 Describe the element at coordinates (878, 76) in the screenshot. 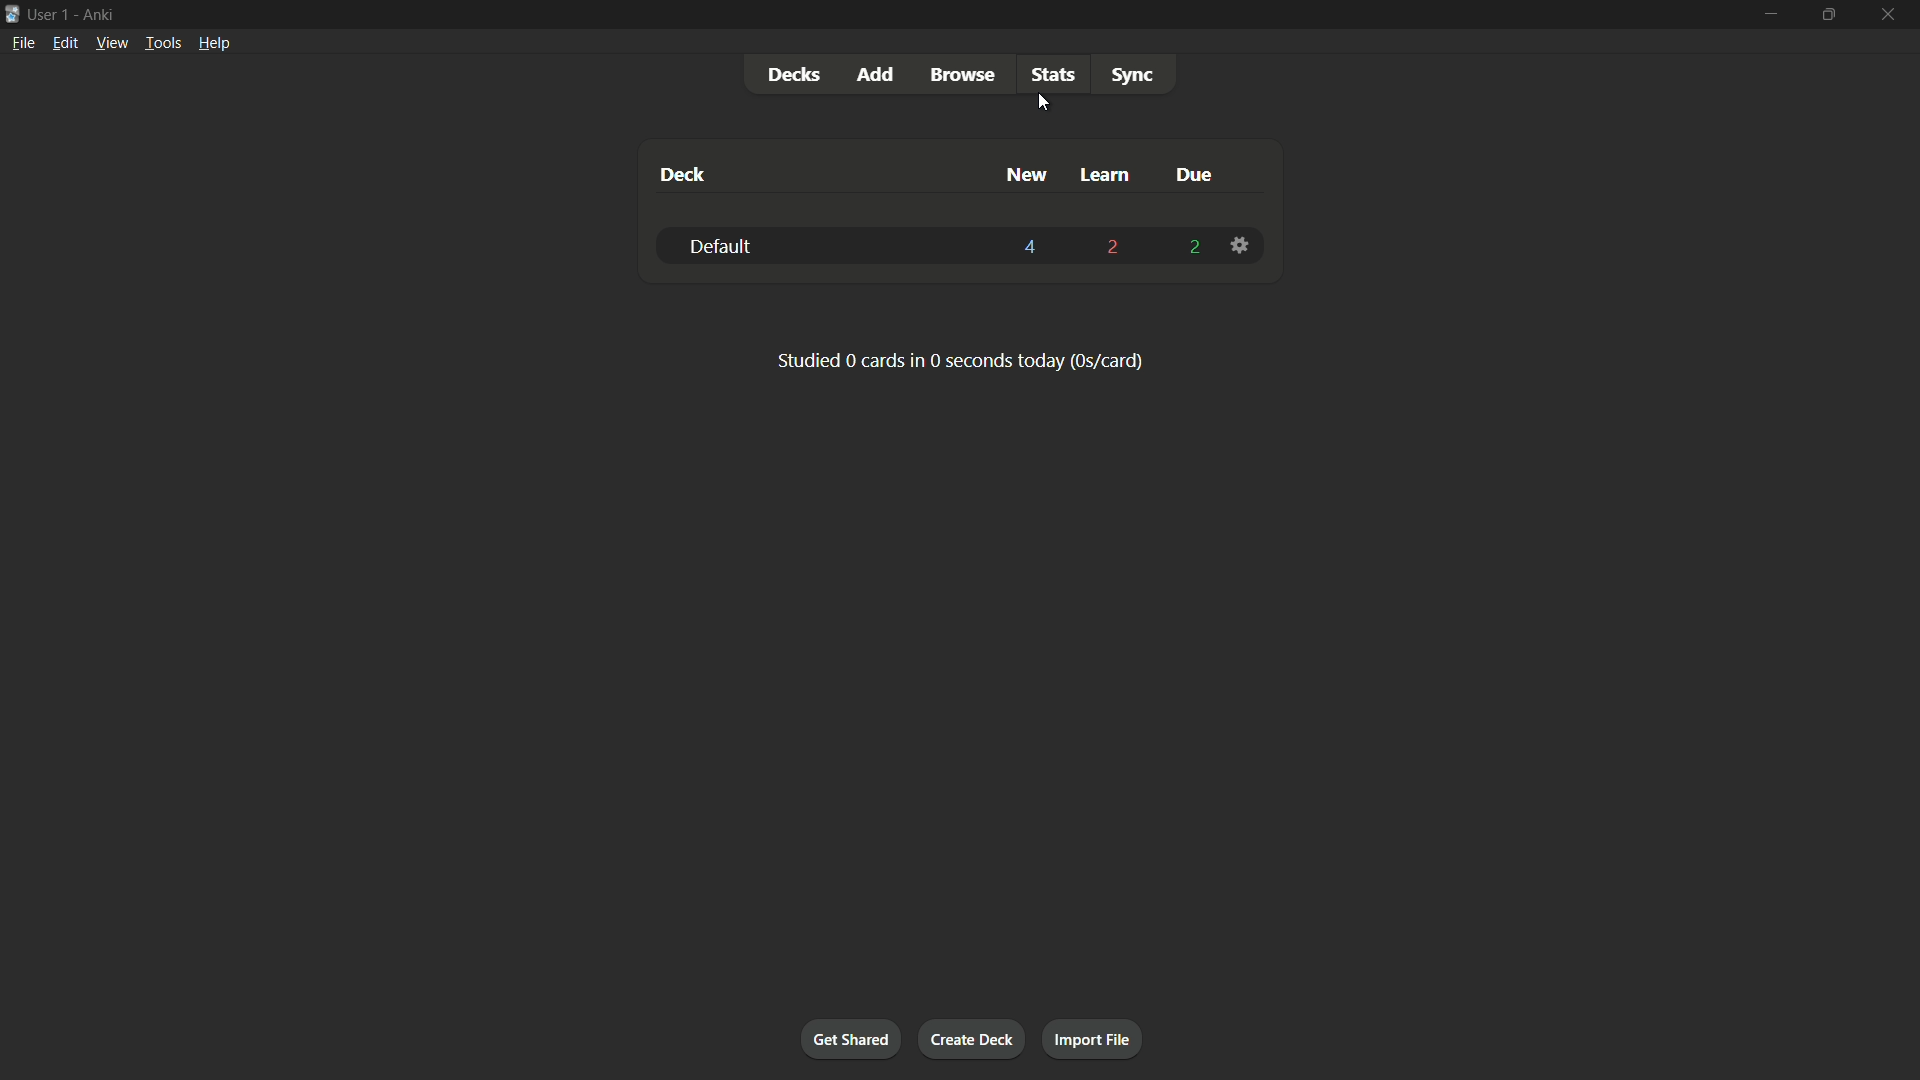

I see `add` at that location.